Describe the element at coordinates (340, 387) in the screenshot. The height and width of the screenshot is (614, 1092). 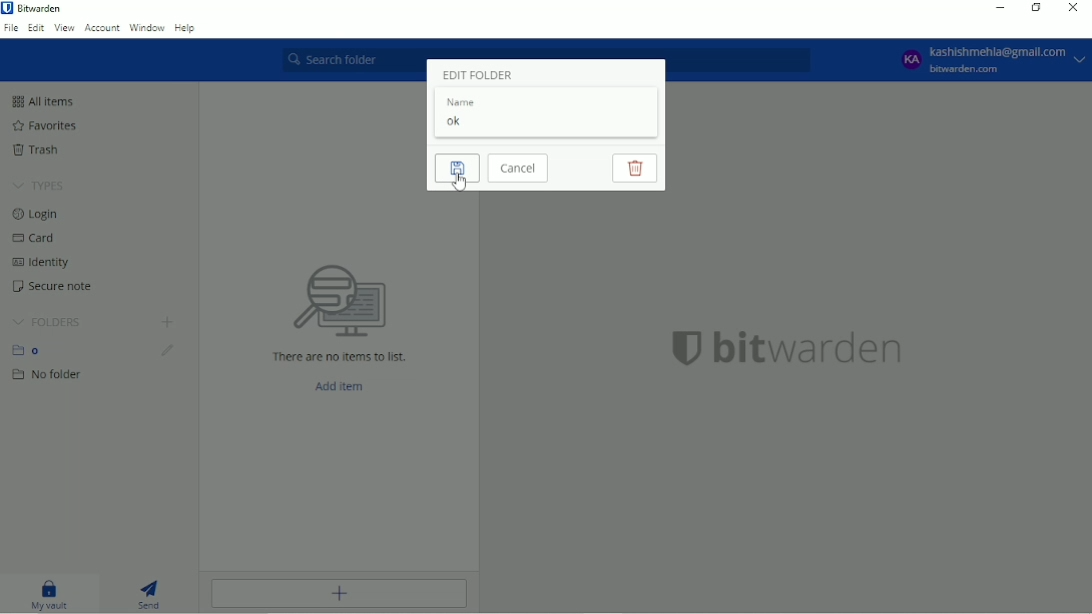
I see `Add item` at that location.